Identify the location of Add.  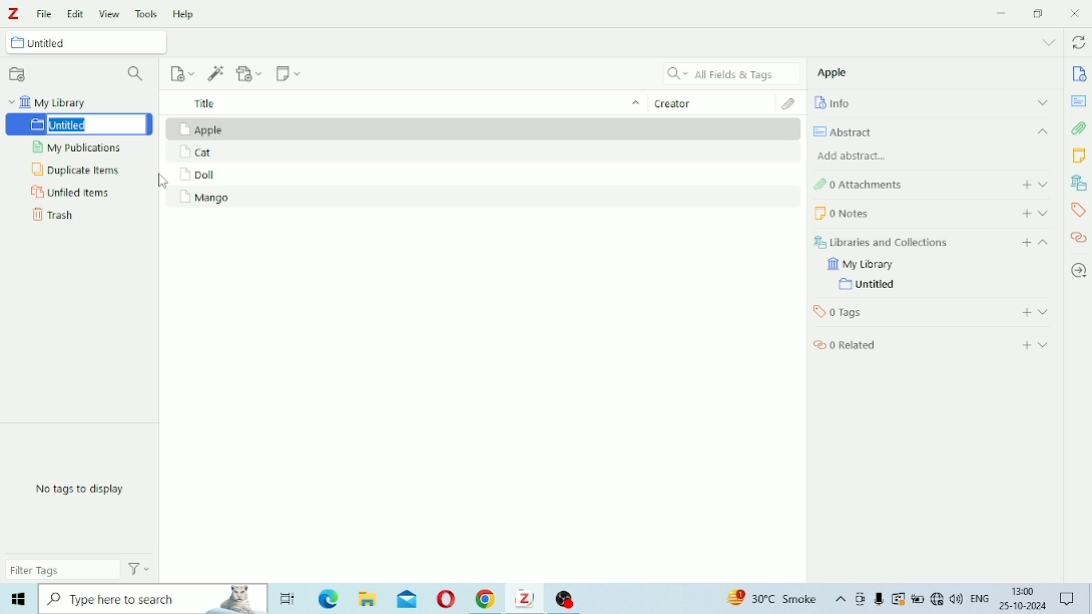
(1027, 345).